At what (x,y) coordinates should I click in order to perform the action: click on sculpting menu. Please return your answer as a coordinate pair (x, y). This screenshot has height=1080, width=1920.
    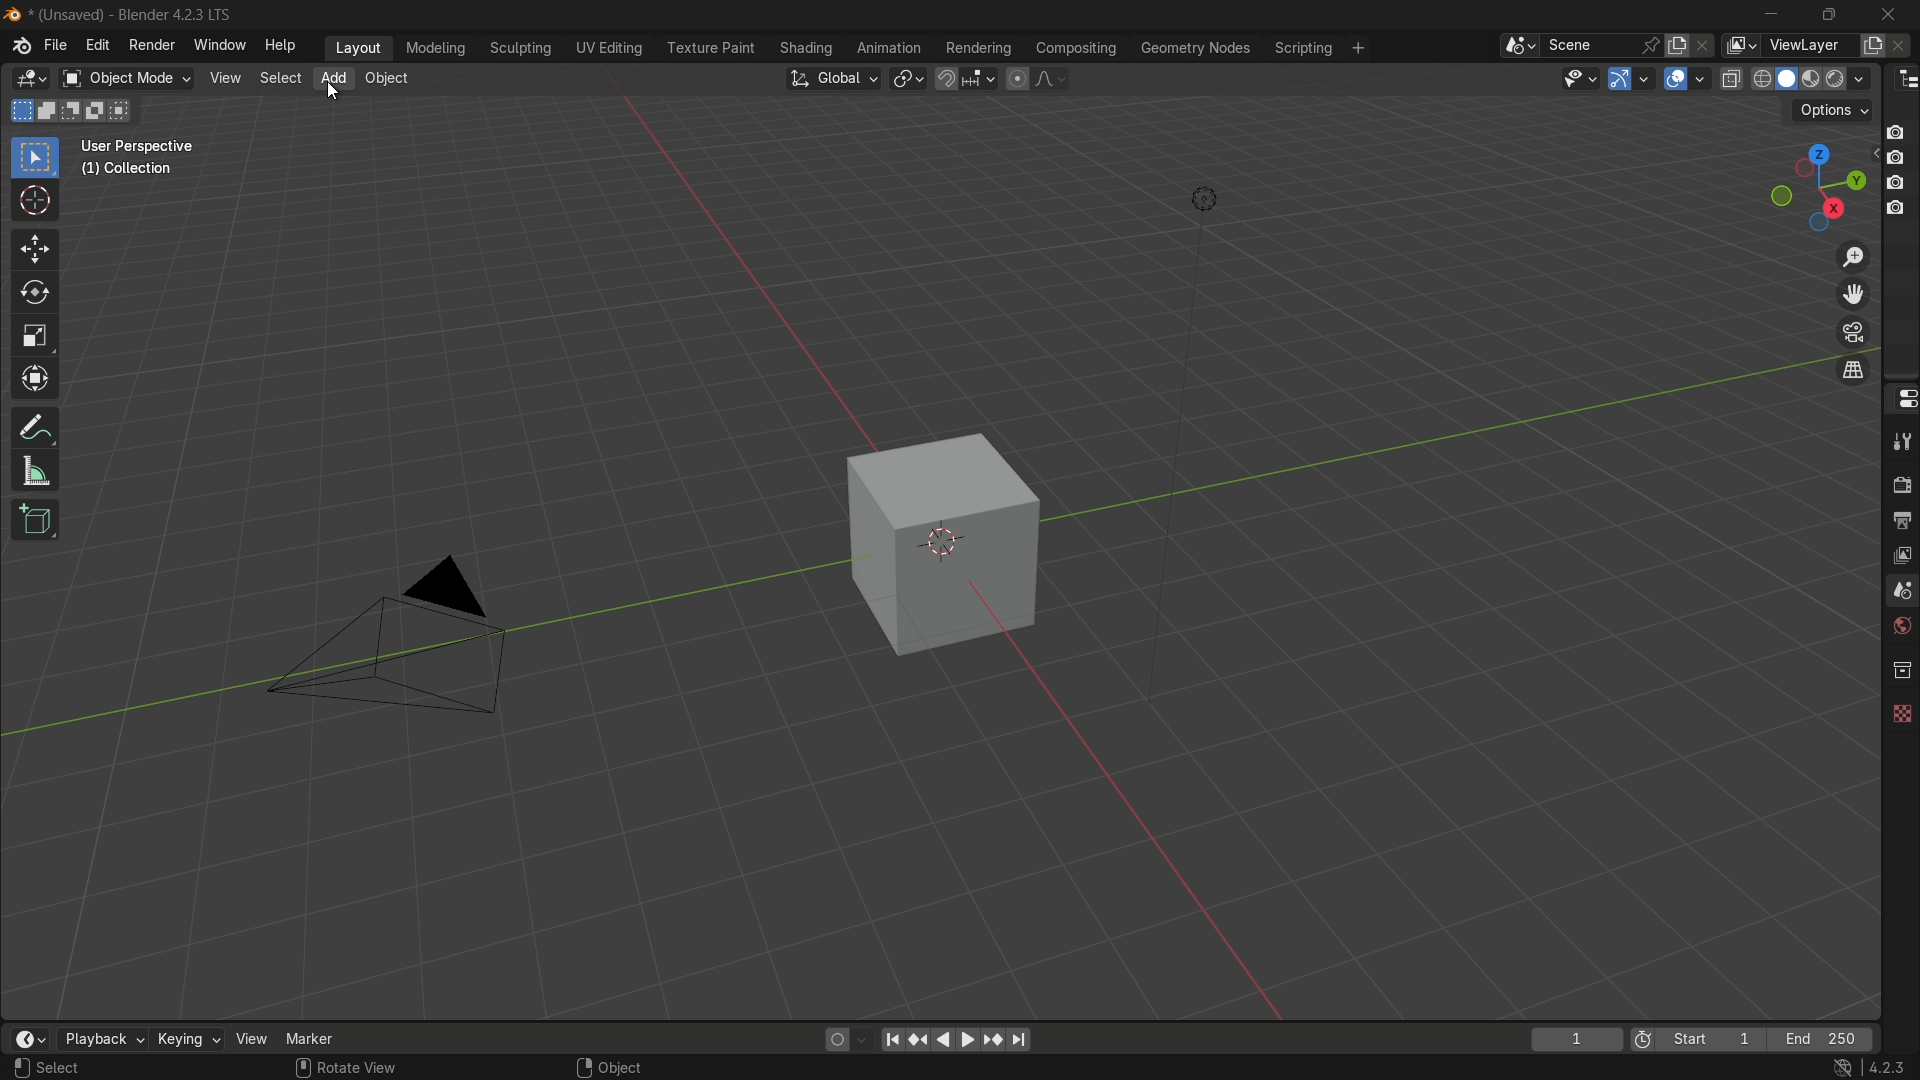
    Looking at the image, I should click on (521, 49).